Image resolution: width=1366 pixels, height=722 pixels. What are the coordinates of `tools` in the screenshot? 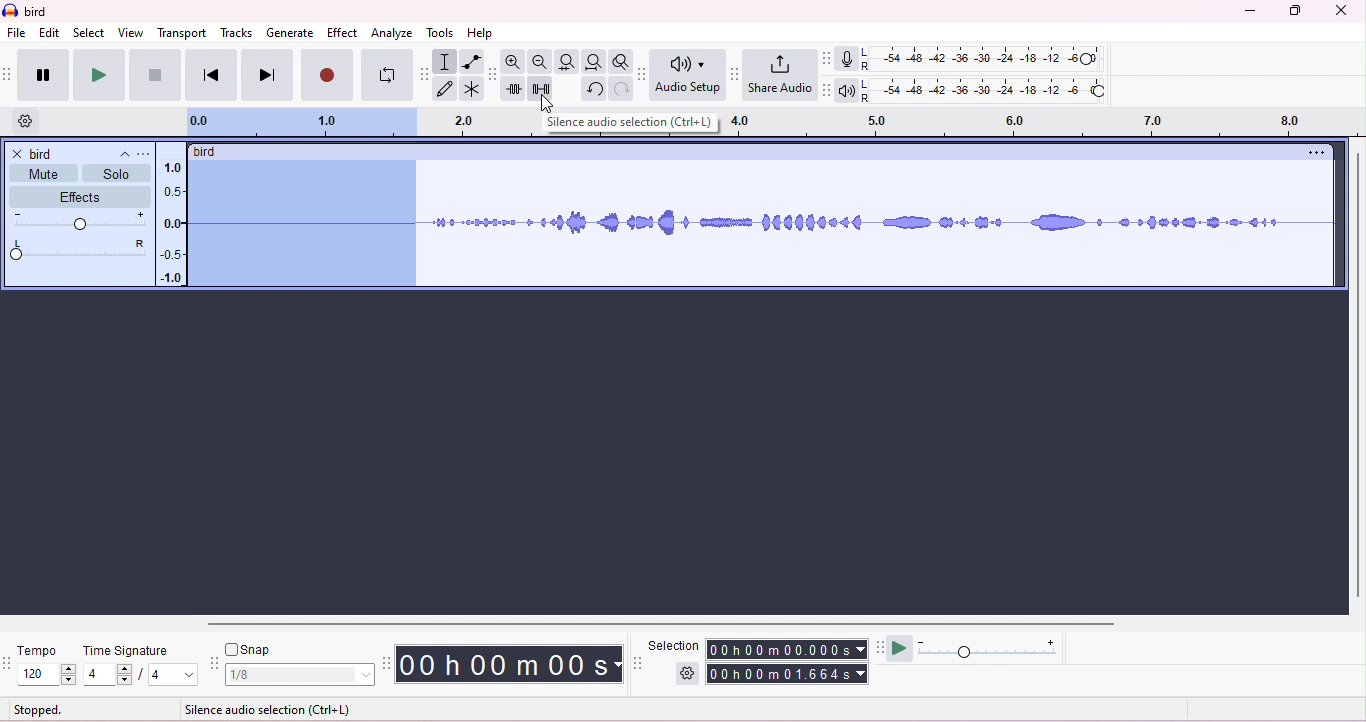 It's located at (439, 33).